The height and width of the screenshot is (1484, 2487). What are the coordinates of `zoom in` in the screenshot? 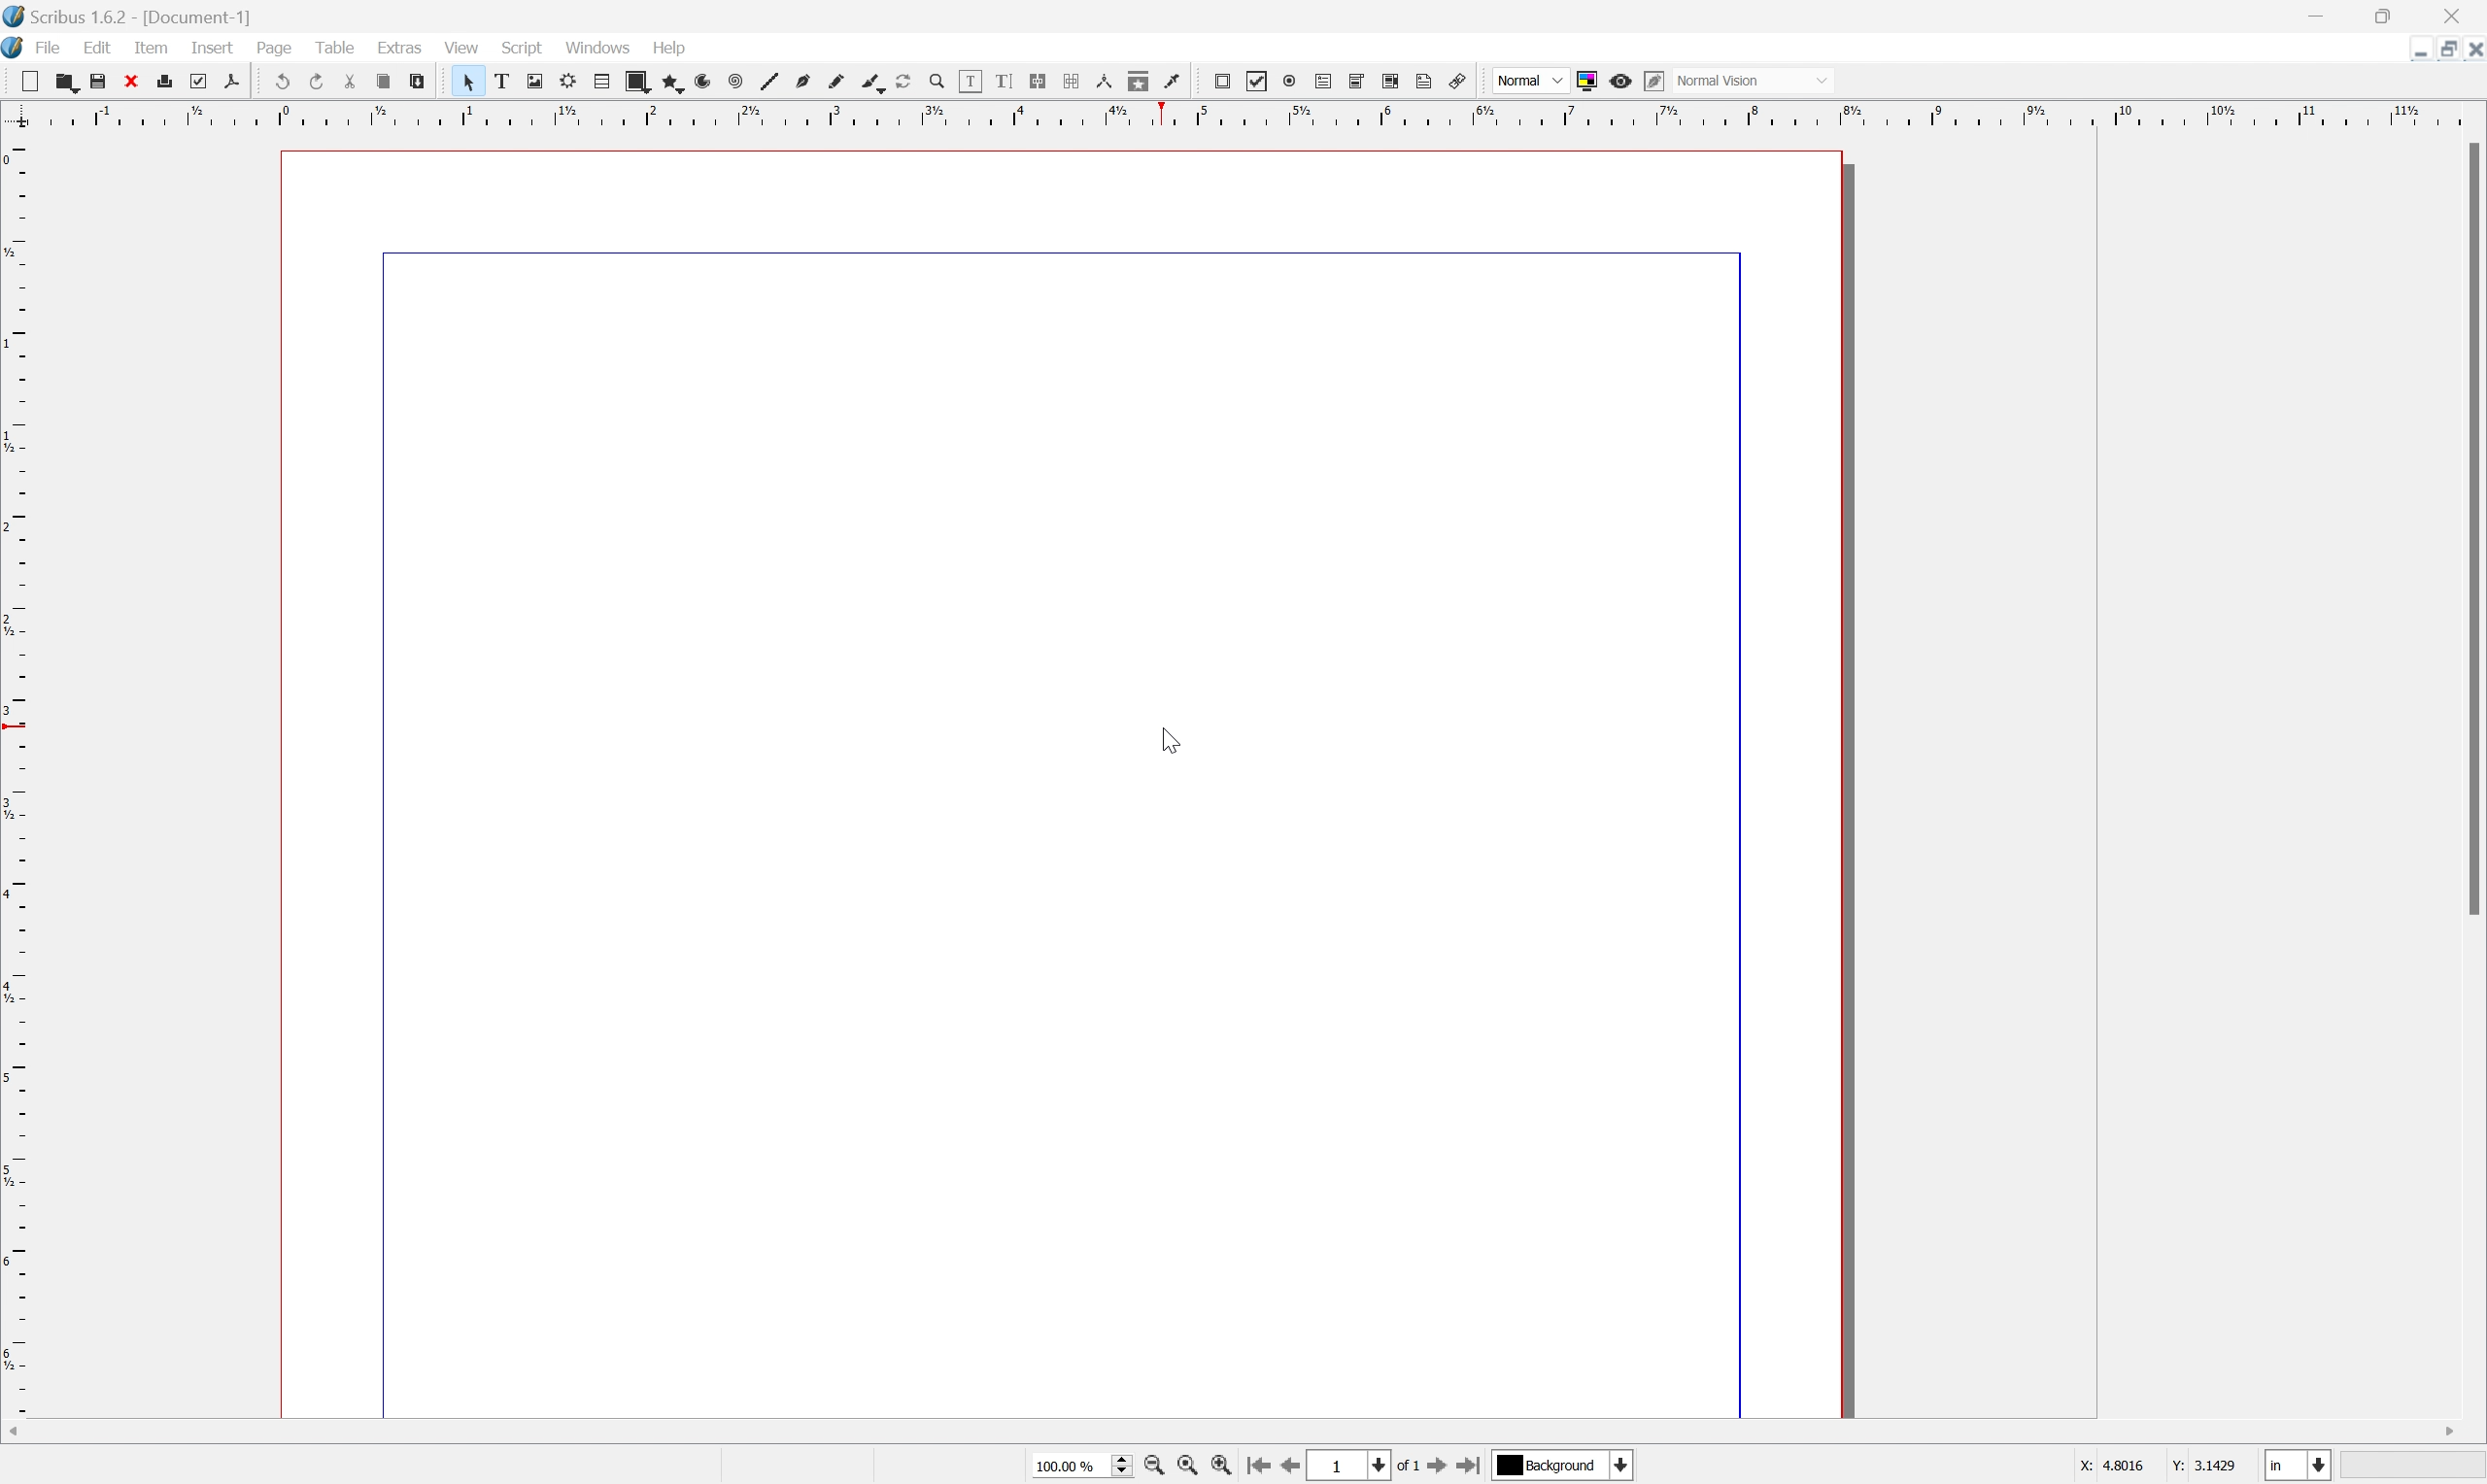 It's located at (1223, 1465).